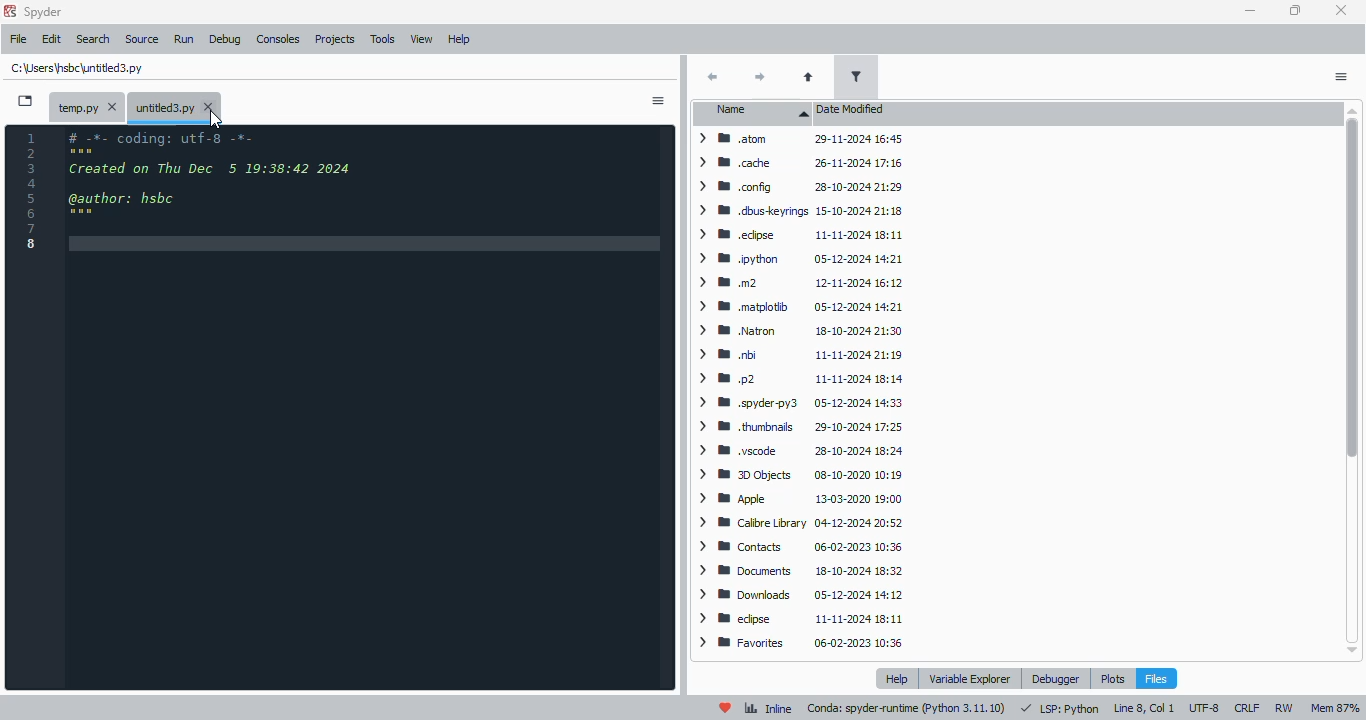 This screenshot has width=1366, height=720. What do you see at coordinates (726, 708) in the screenshot?
I see `help spyder!` at bounding box center [726, 708].